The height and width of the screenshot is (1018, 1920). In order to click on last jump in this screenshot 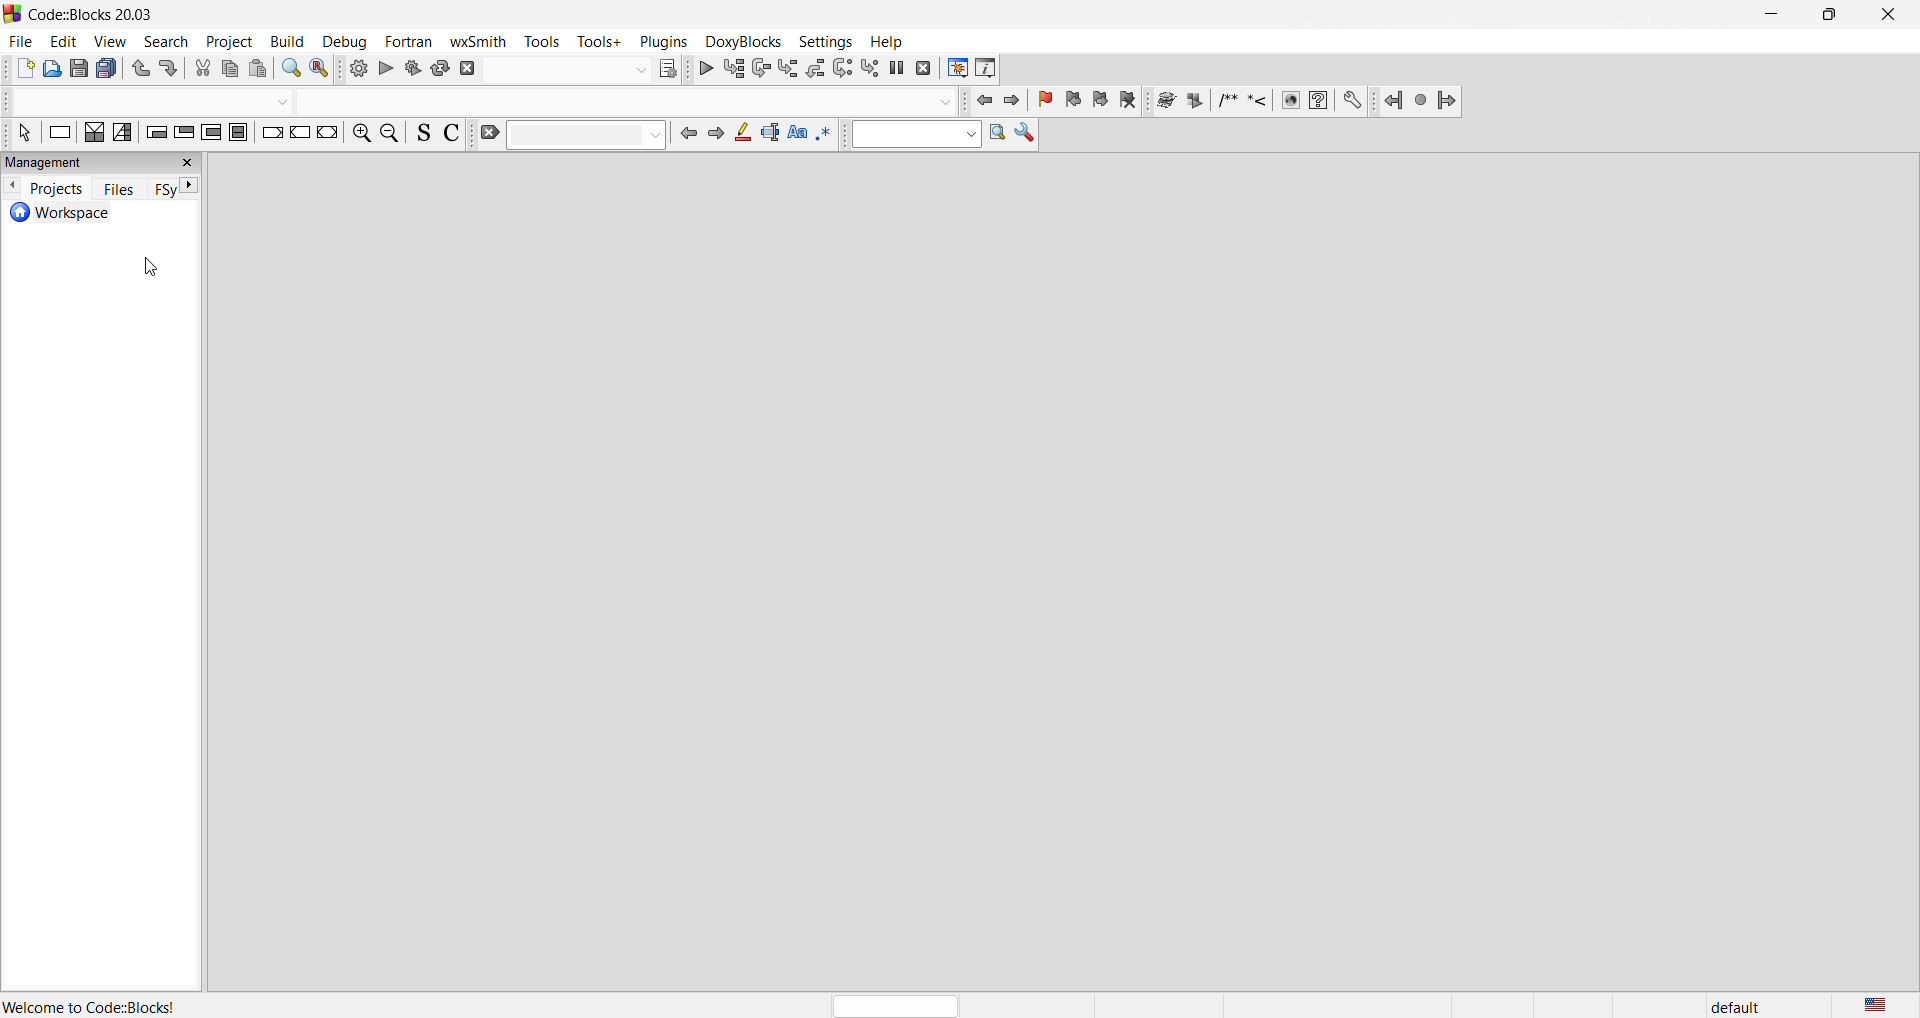, I will do `click(1418, 103)`.